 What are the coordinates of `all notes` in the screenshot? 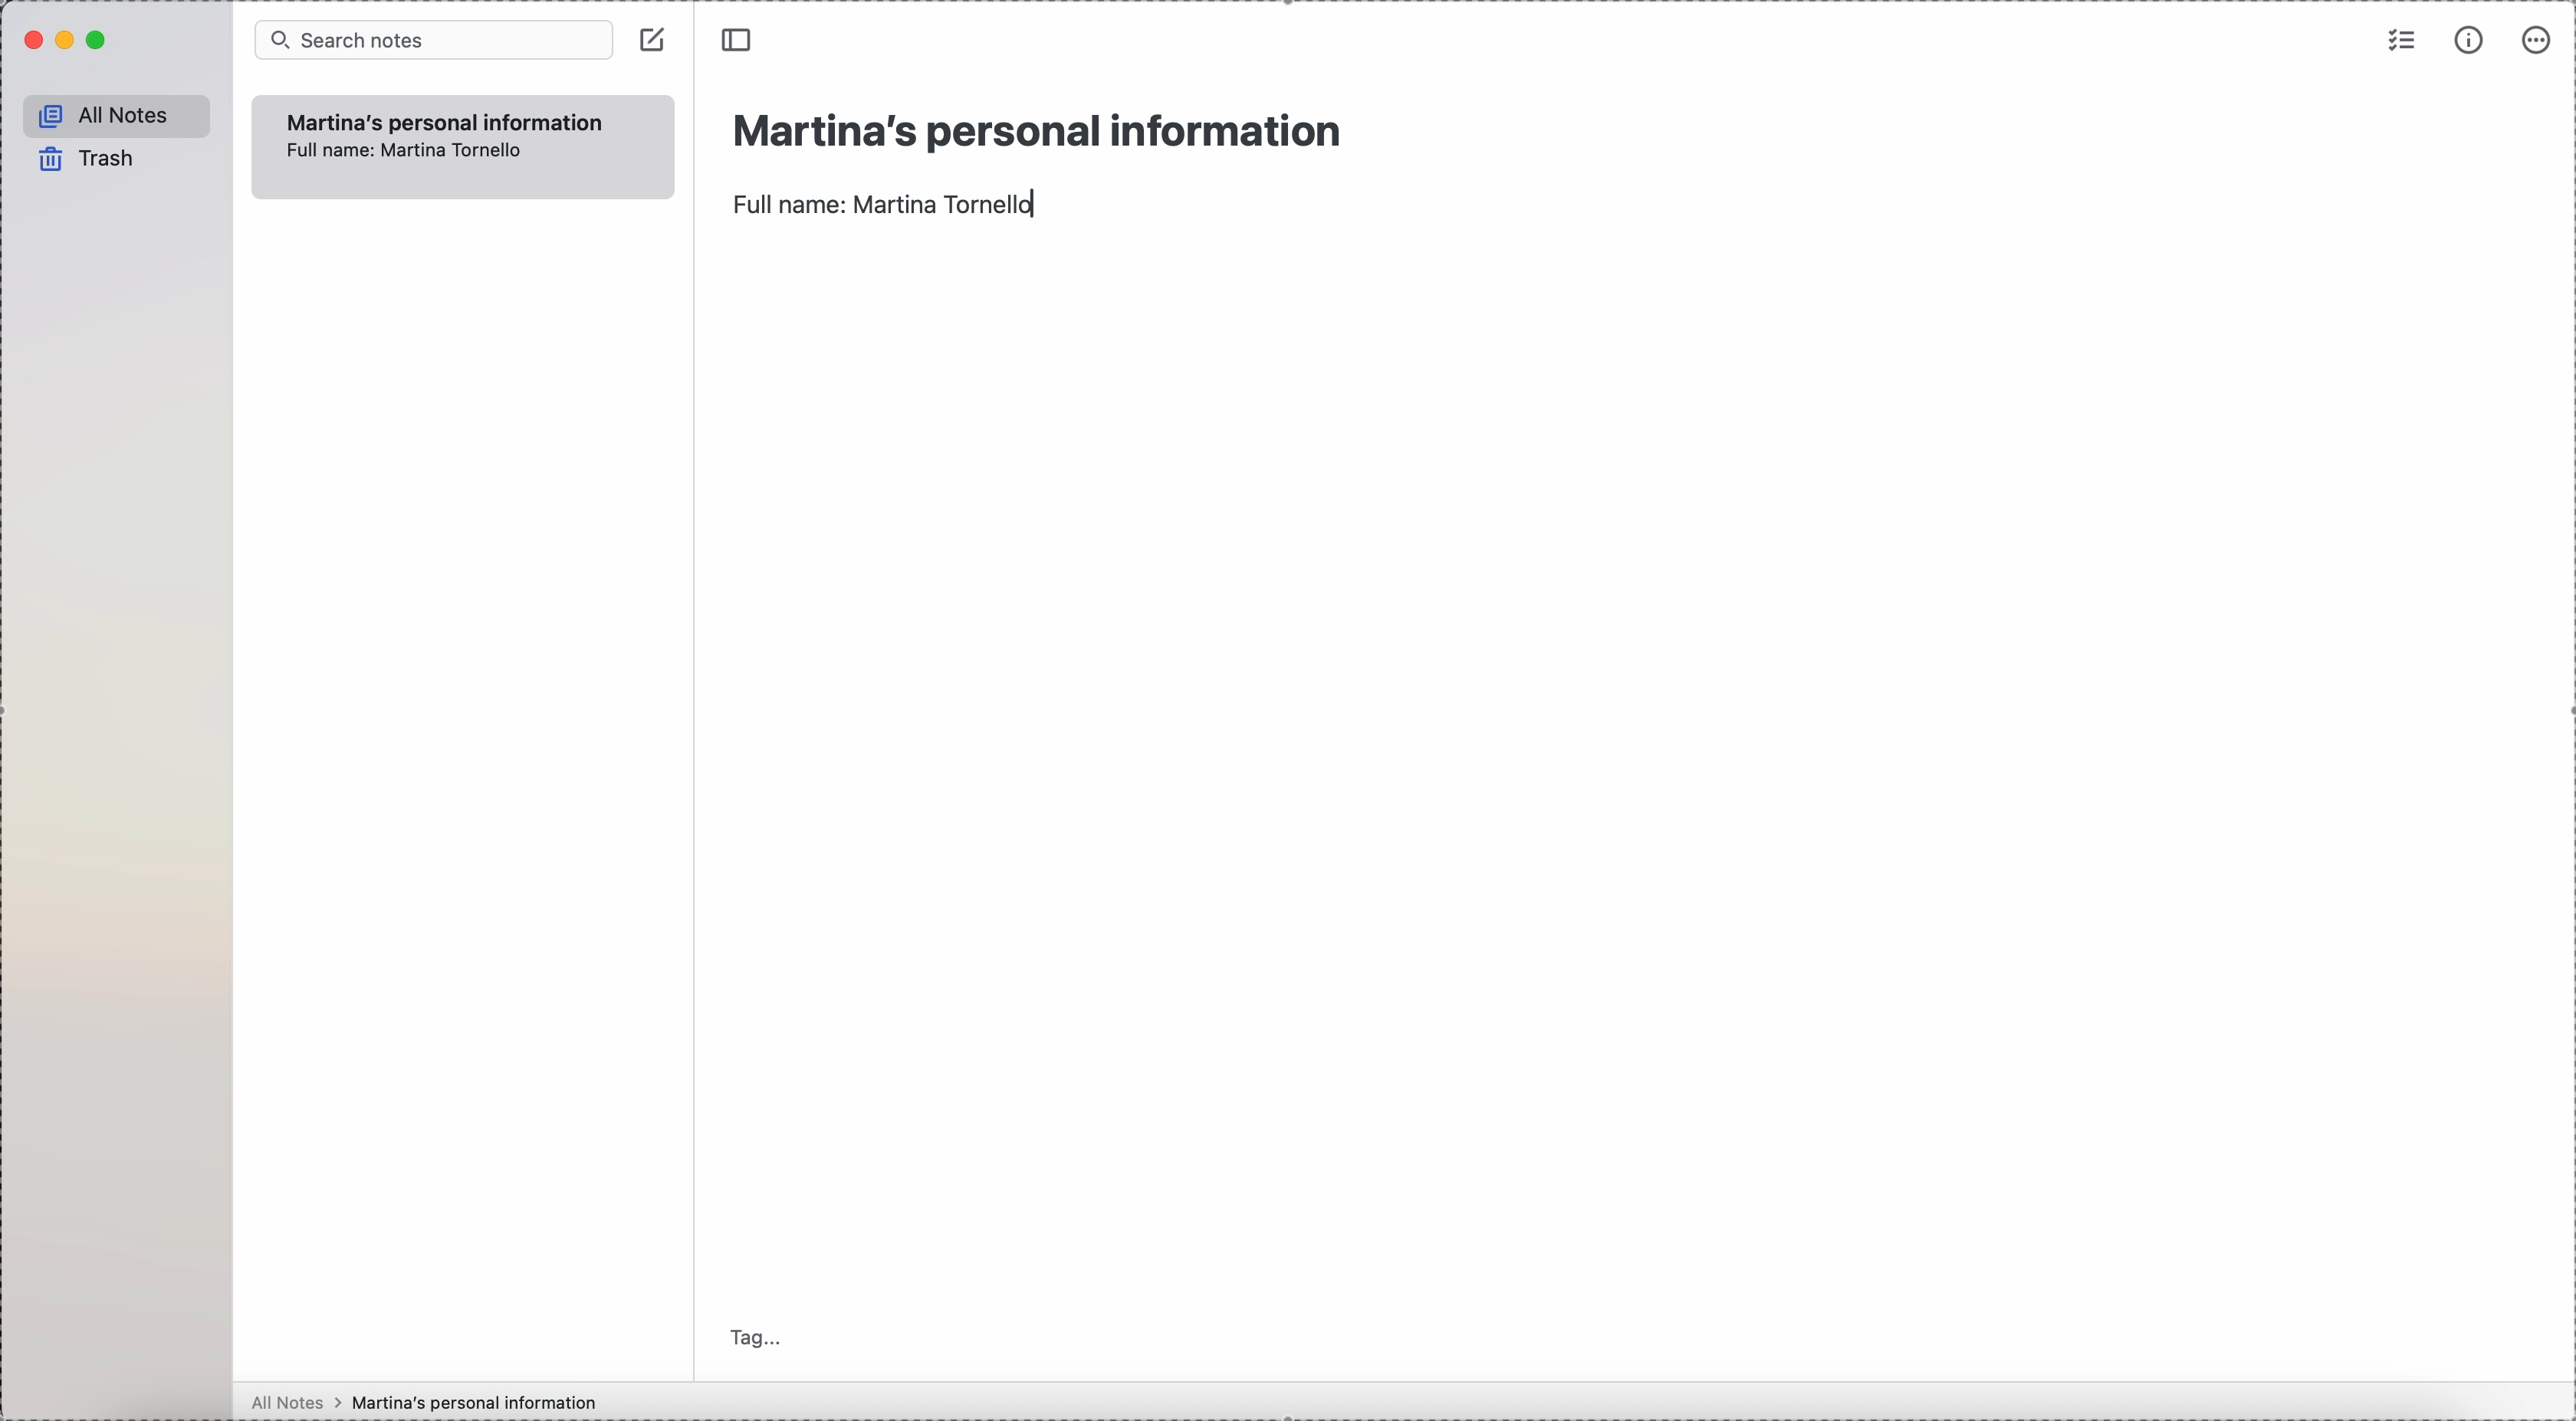 It's located at (115, 115).